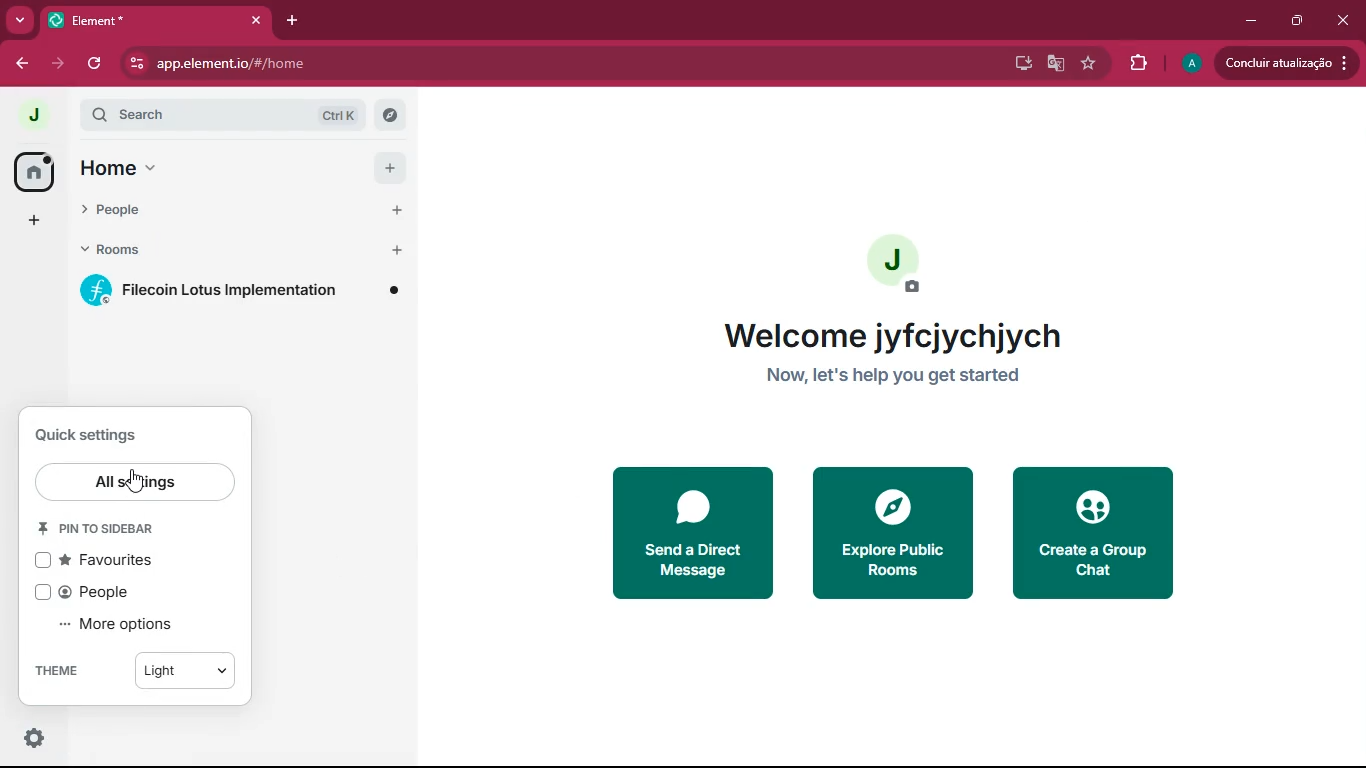  What do you see at coordinates (124, 625) in the screenshot?
I see `more options` at bounding box center [124, 625].